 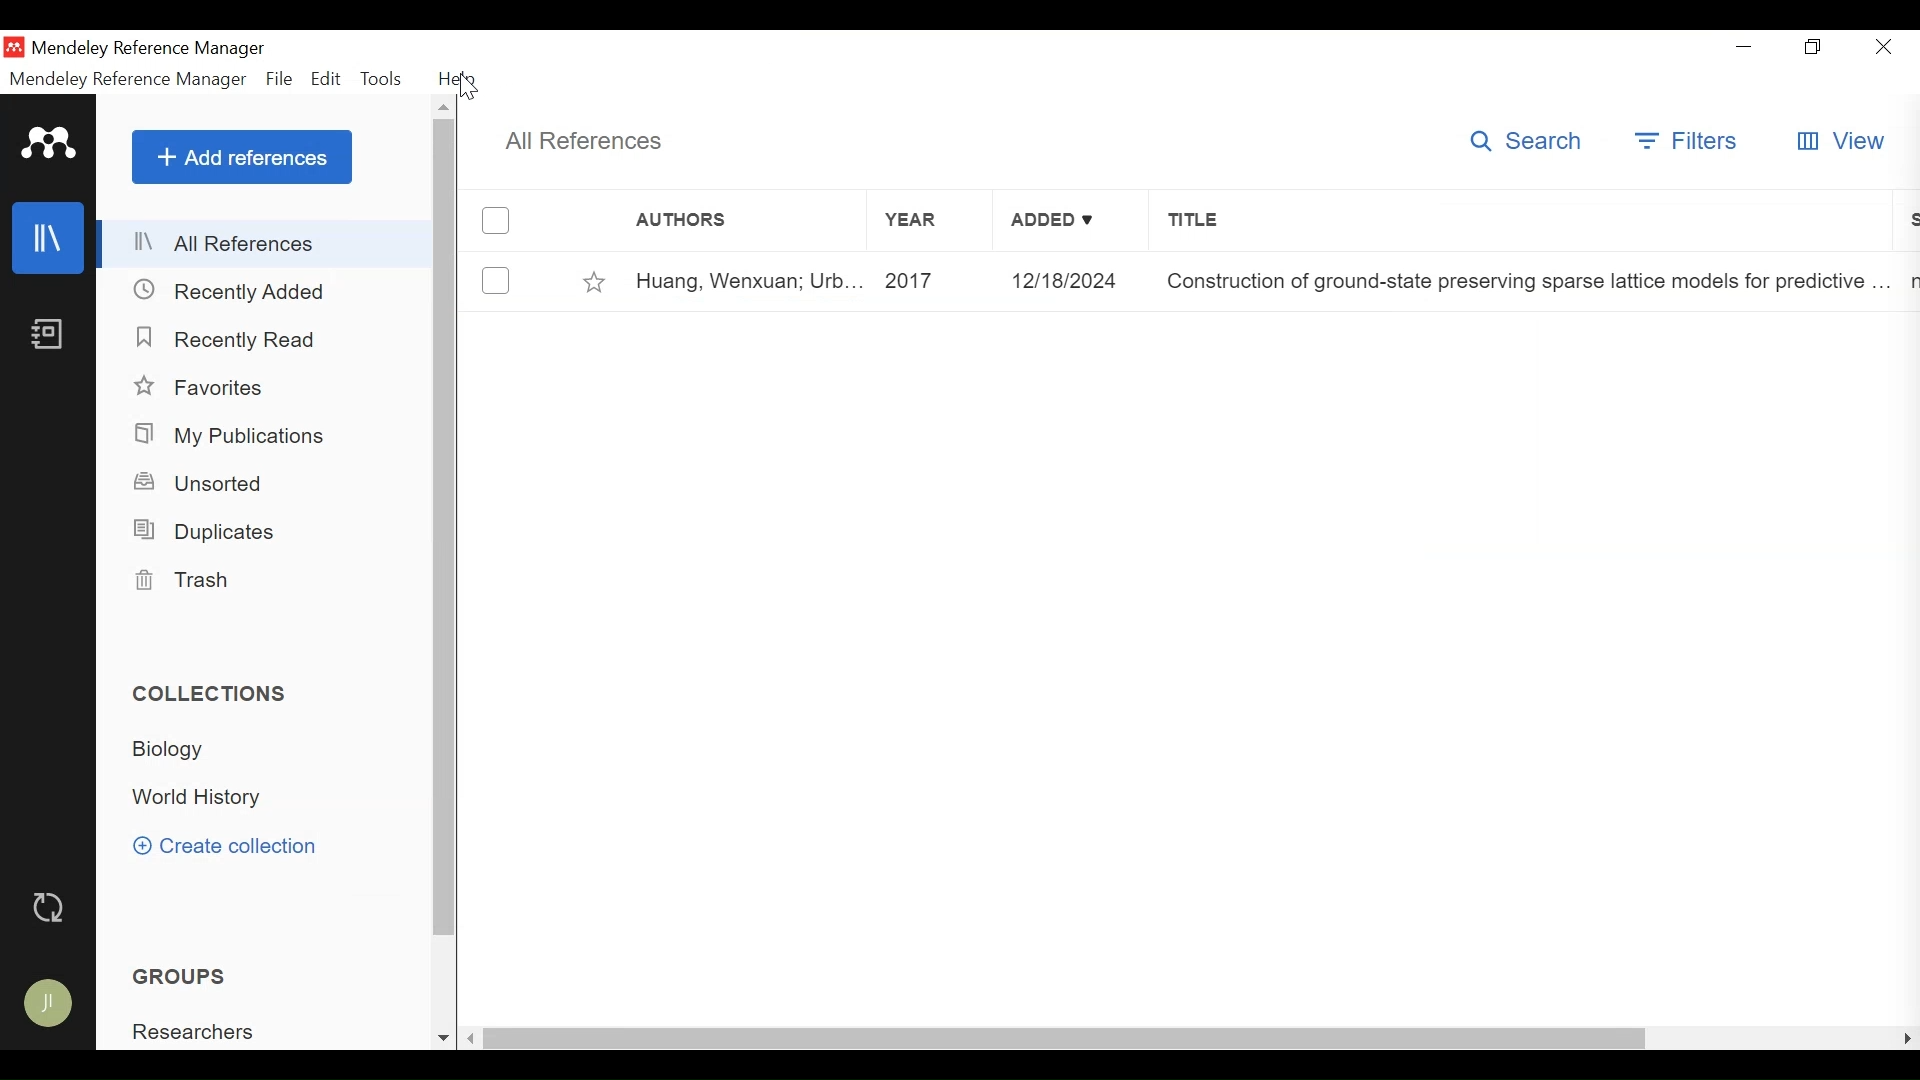 I want to click on Scroll up, so click(x=446, y=112).